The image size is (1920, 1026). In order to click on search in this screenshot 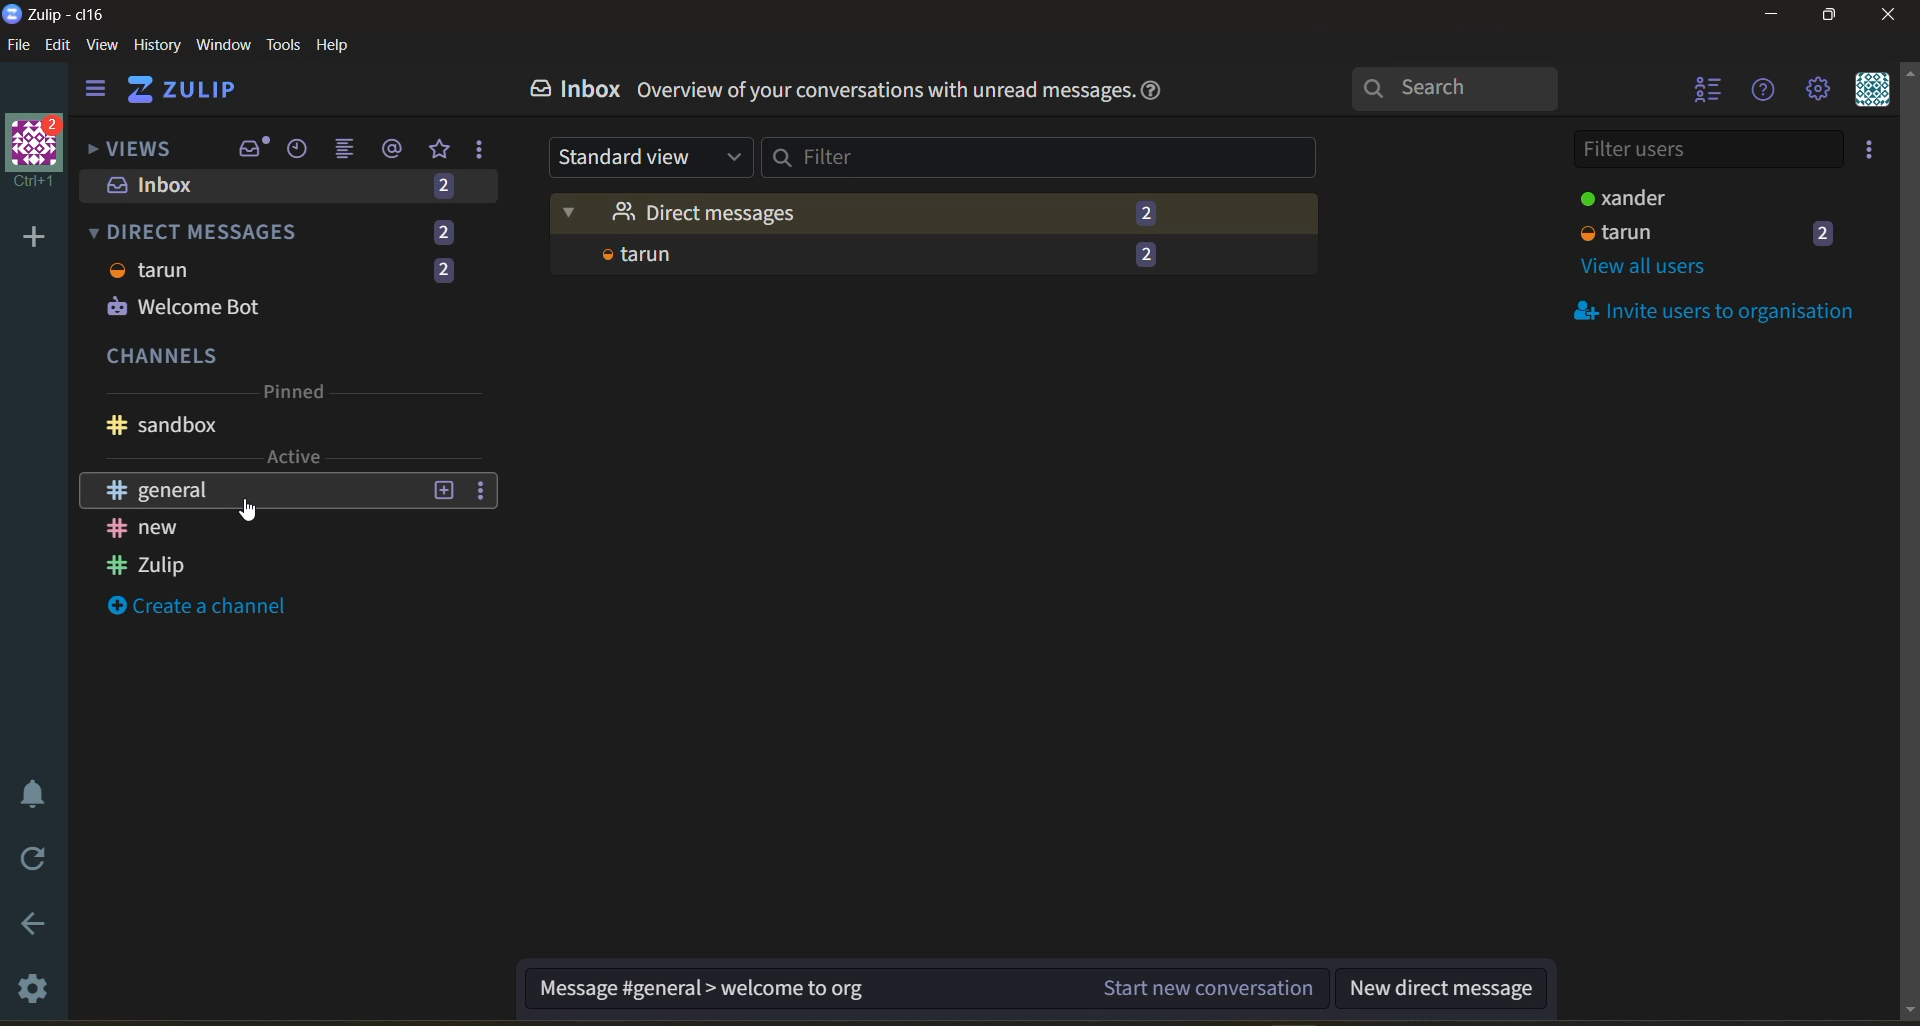, I will do `click(1473, 88)`.